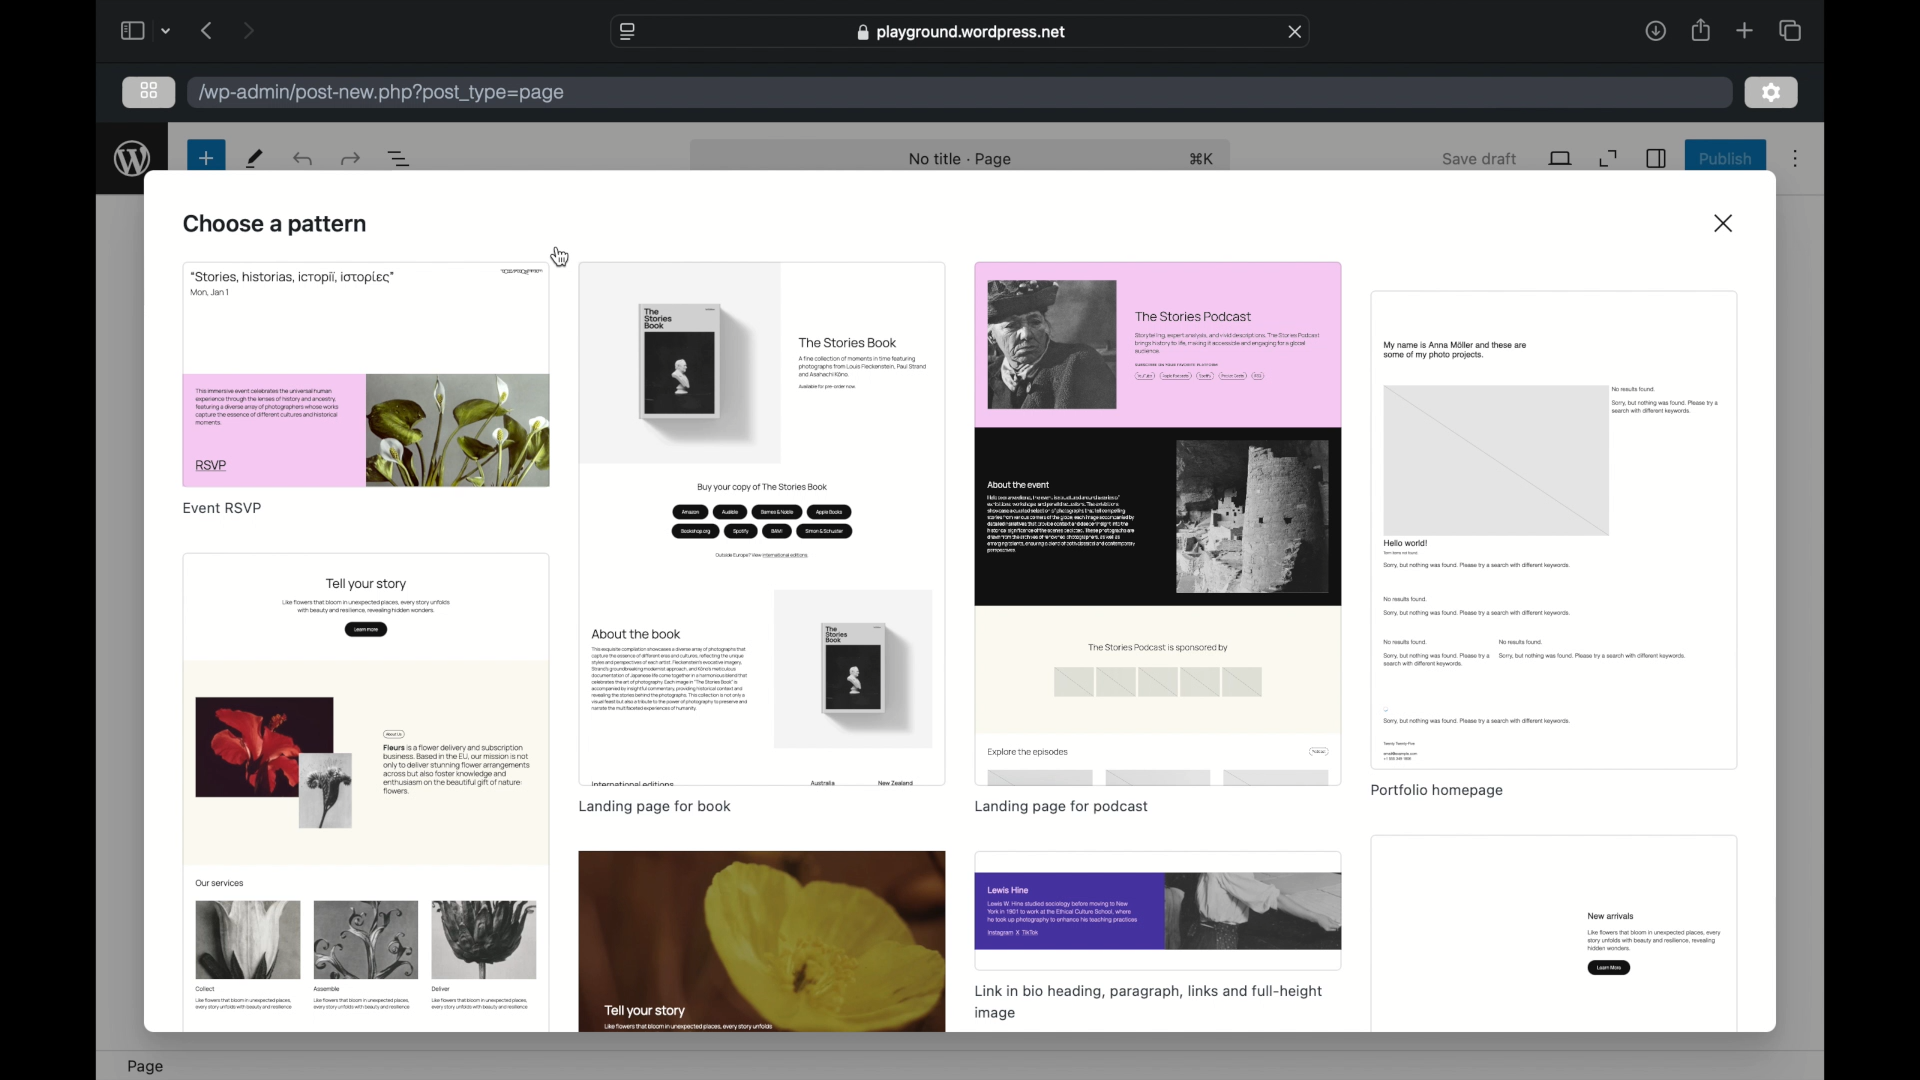 The height and width of the screenshot is (1080, 1920). Describe the element at coordinates (1552, 935) in the screenshot. I see `template preview` at that location.